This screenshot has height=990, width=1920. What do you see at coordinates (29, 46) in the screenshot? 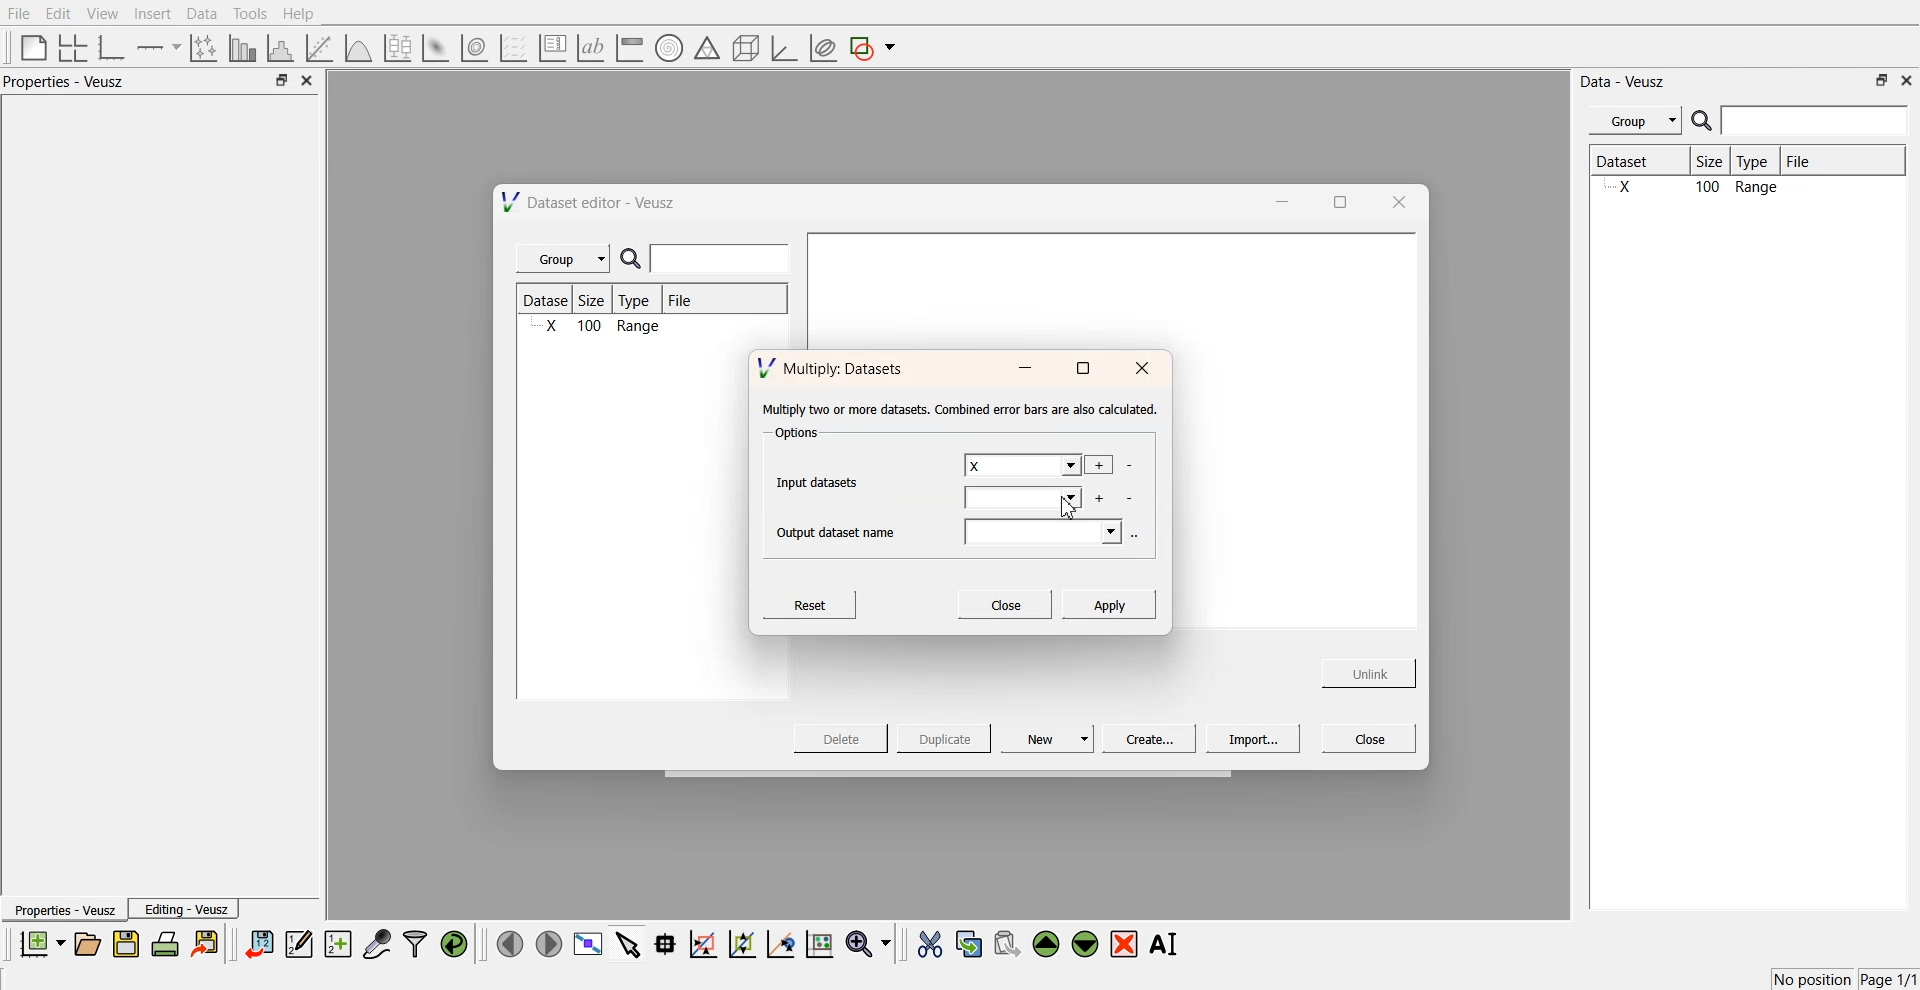
I see `blank page` at bounding box center [29, 46].